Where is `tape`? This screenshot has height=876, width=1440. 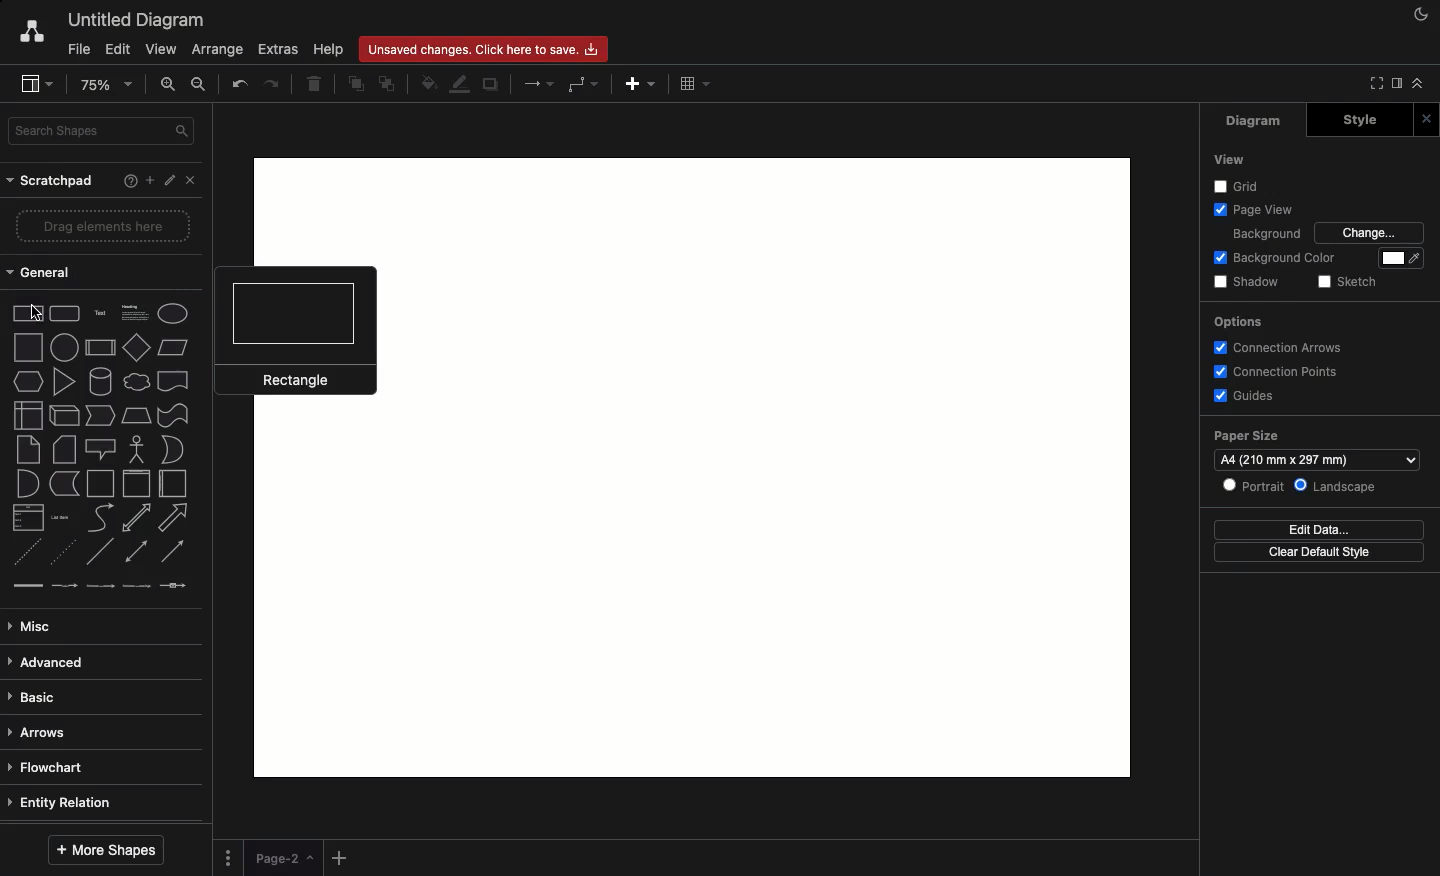
tape is located at coordinates (174, 414).